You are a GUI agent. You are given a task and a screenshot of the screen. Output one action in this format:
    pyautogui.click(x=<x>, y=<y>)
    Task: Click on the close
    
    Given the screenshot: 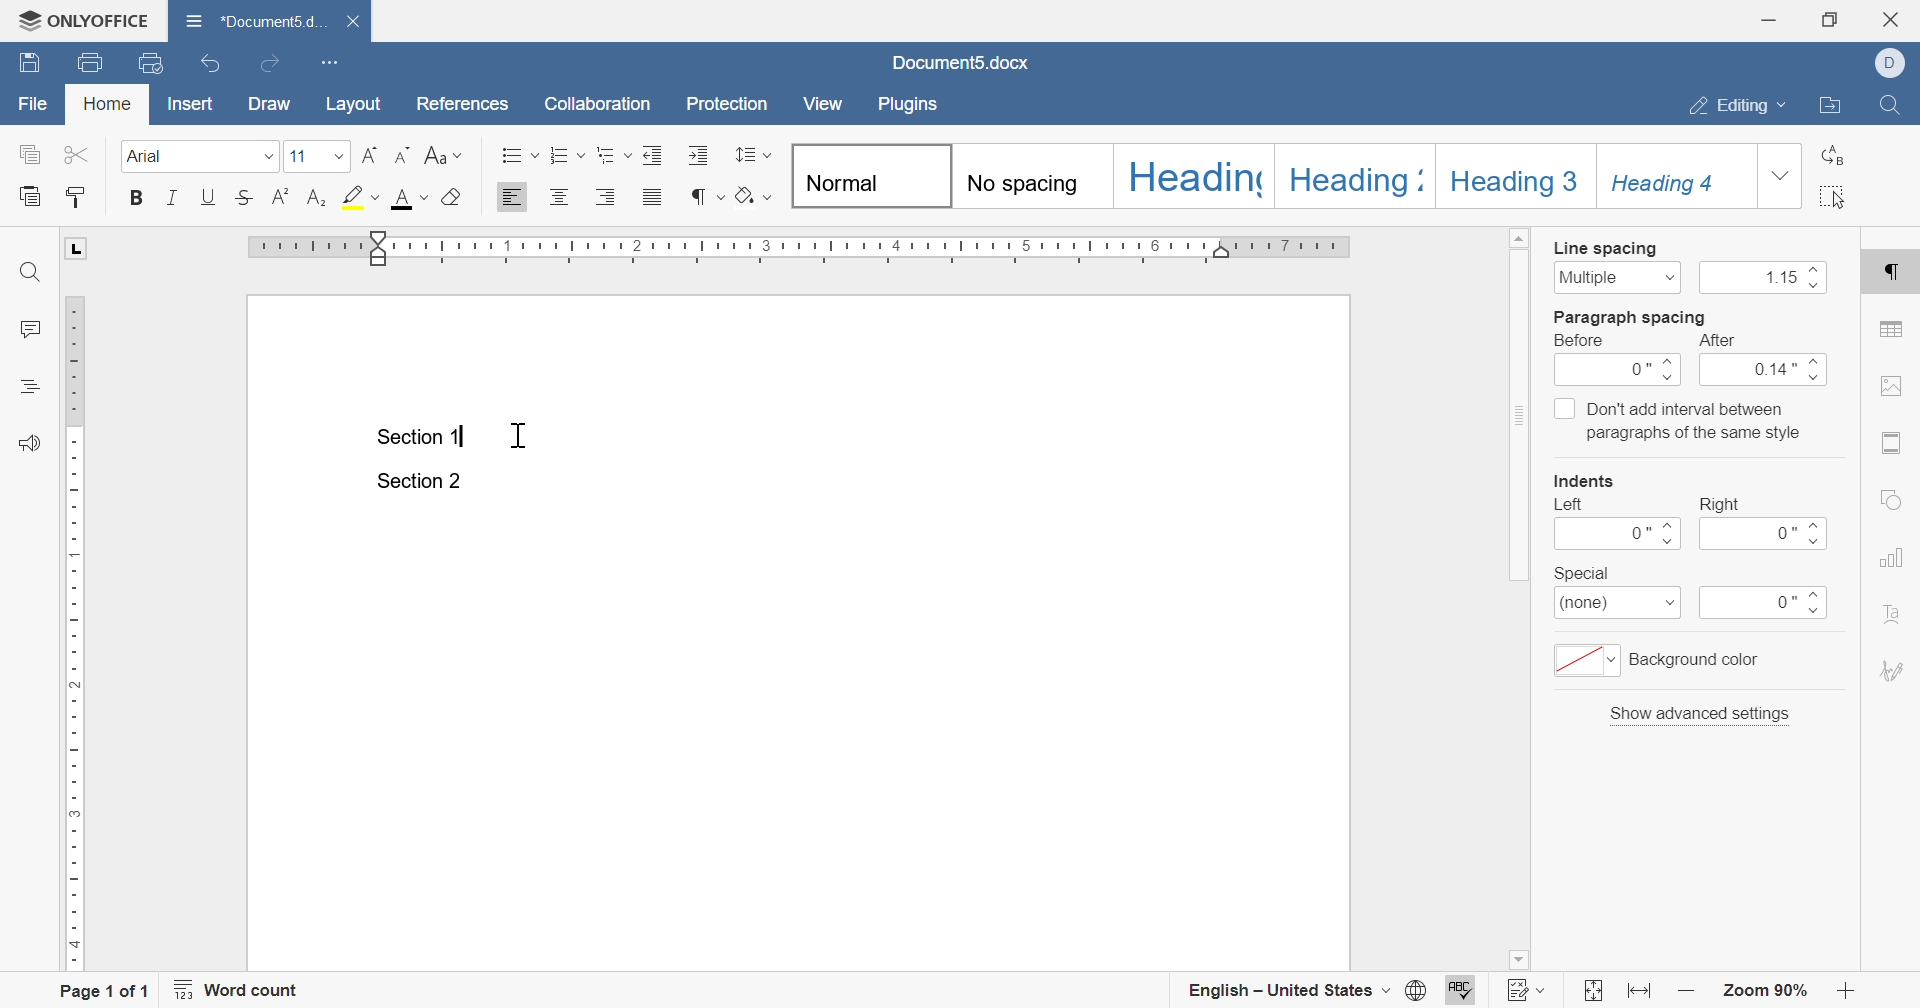 What is the action you would take?
    pyautogui.click(x=352, y=22)
    